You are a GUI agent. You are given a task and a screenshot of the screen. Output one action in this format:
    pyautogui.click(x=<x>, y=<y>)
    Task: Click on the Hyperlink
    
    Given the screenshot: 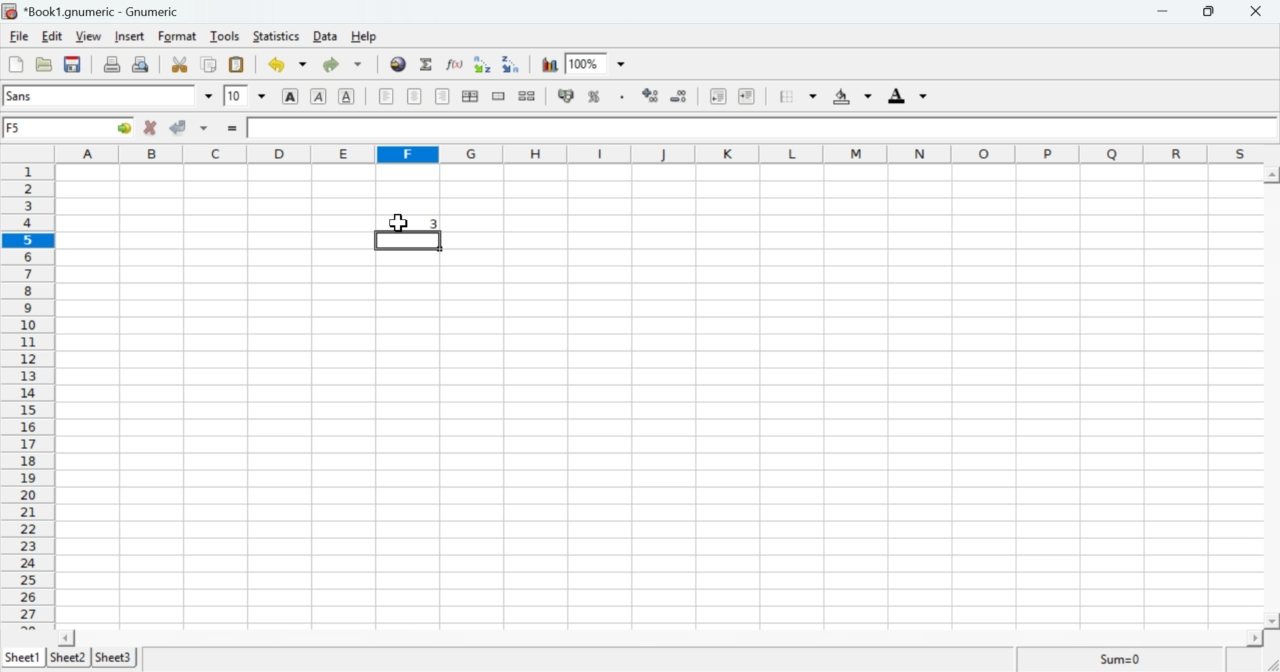 What is the action you would take?
    pyautogui.click(x=398, y=67)
    